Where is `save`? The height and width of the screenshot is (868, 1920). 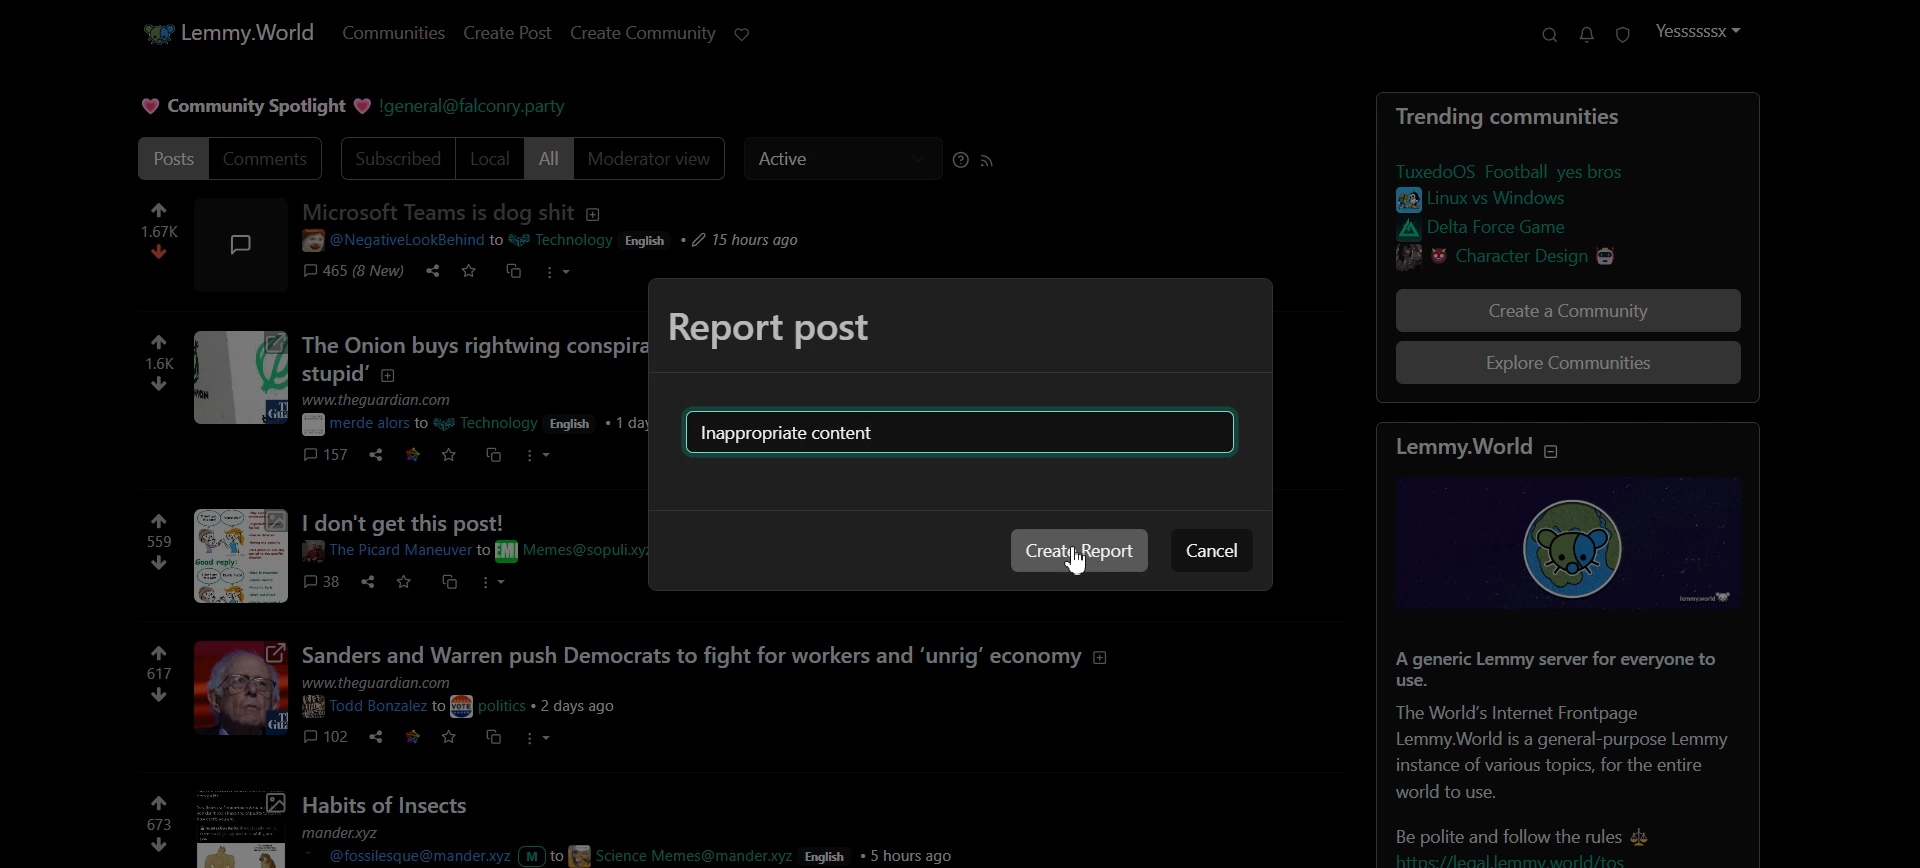 save is located at coordinates (452, 737).